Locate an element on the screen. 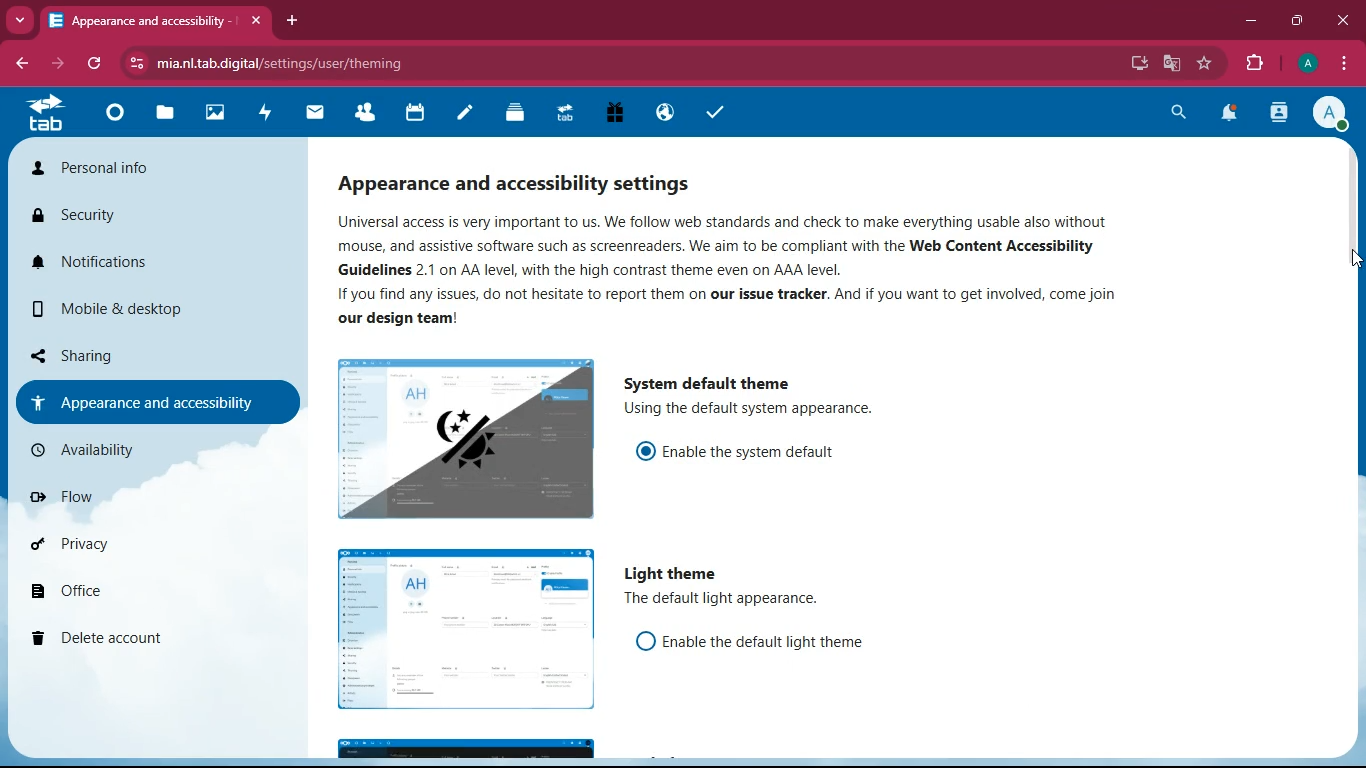 Image resolution: width=1366 pixels, height=768 pixels. description is located at coordinates (727, 600).